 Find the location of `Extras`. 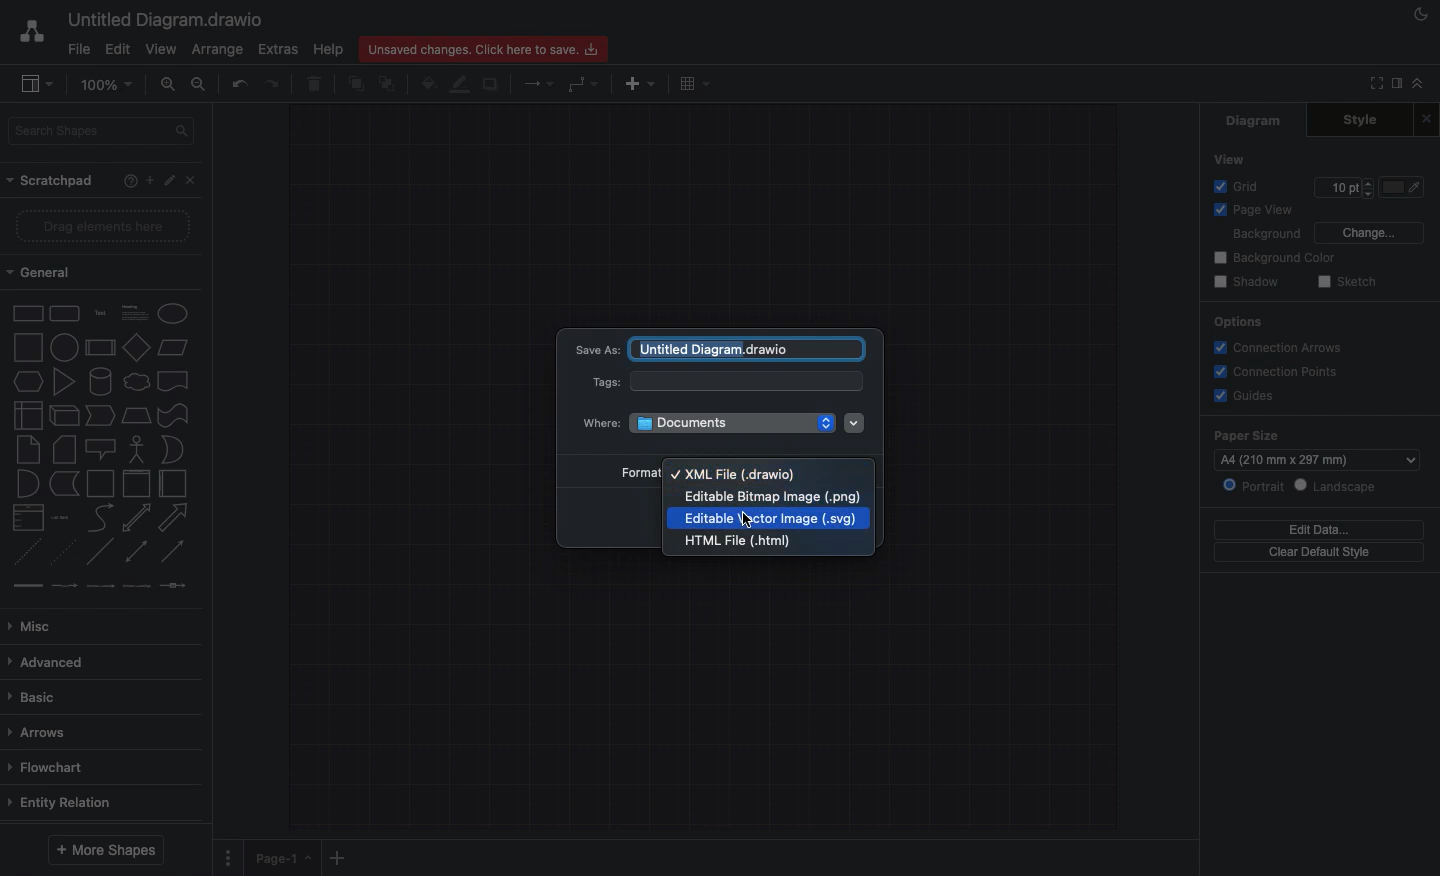

Extras is located at coordinates (277, 49).